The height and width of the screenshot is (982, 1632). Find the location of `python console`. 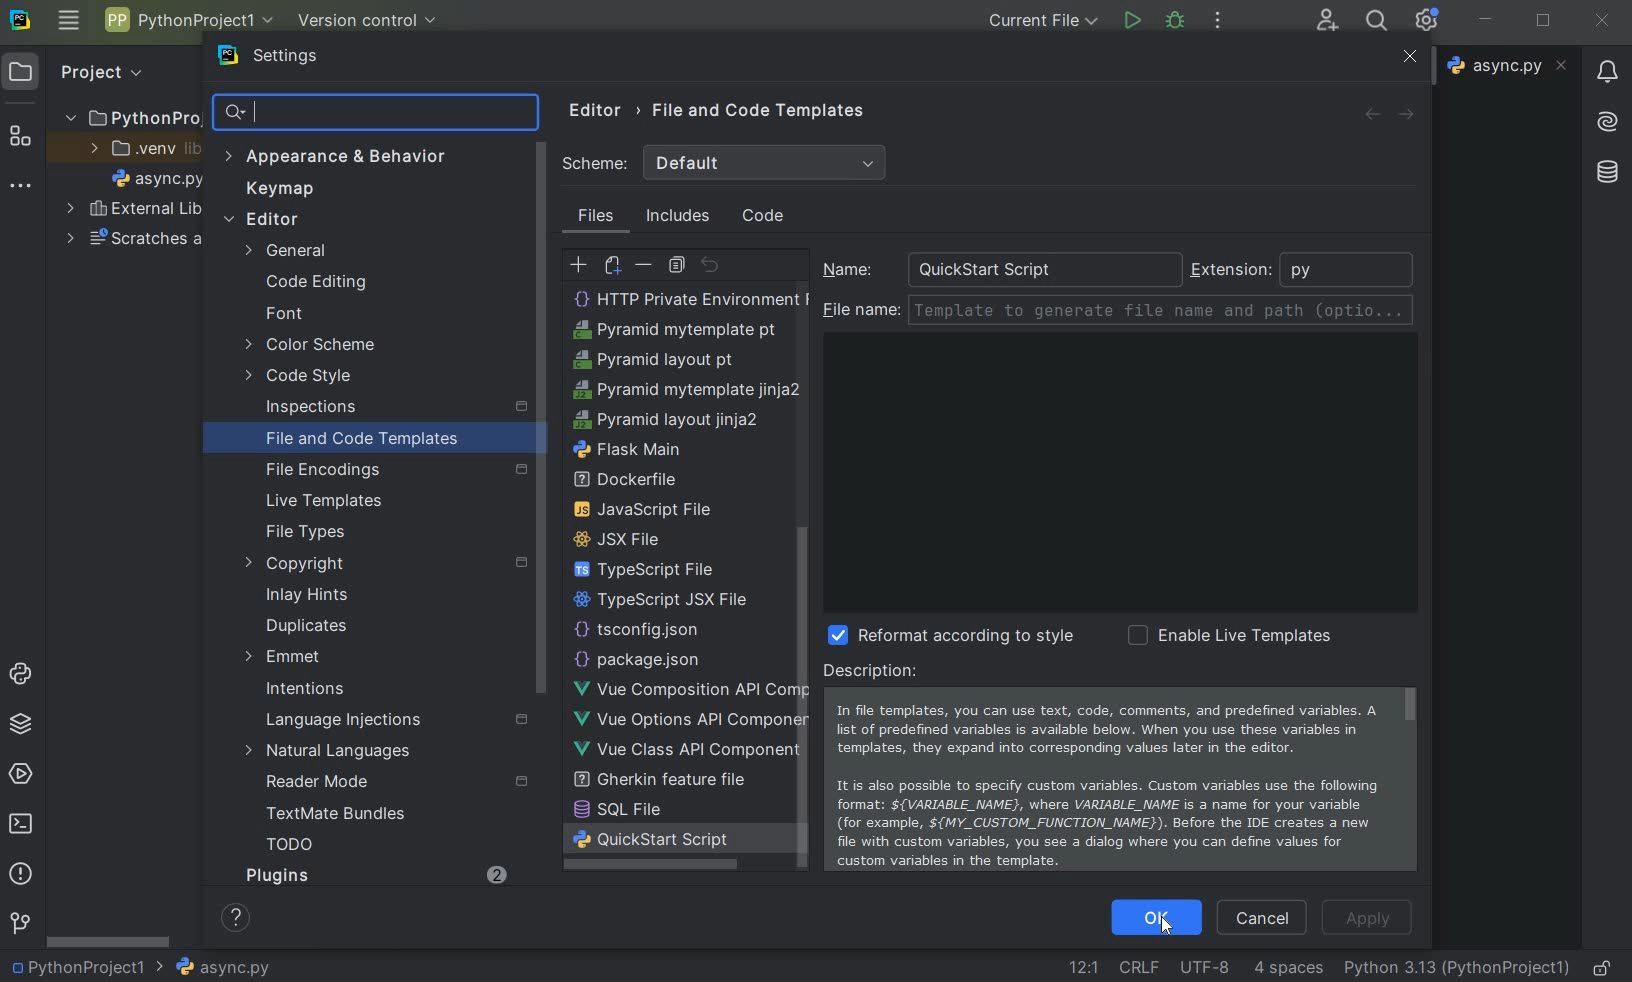

python console is located at coordinates (21, 671).